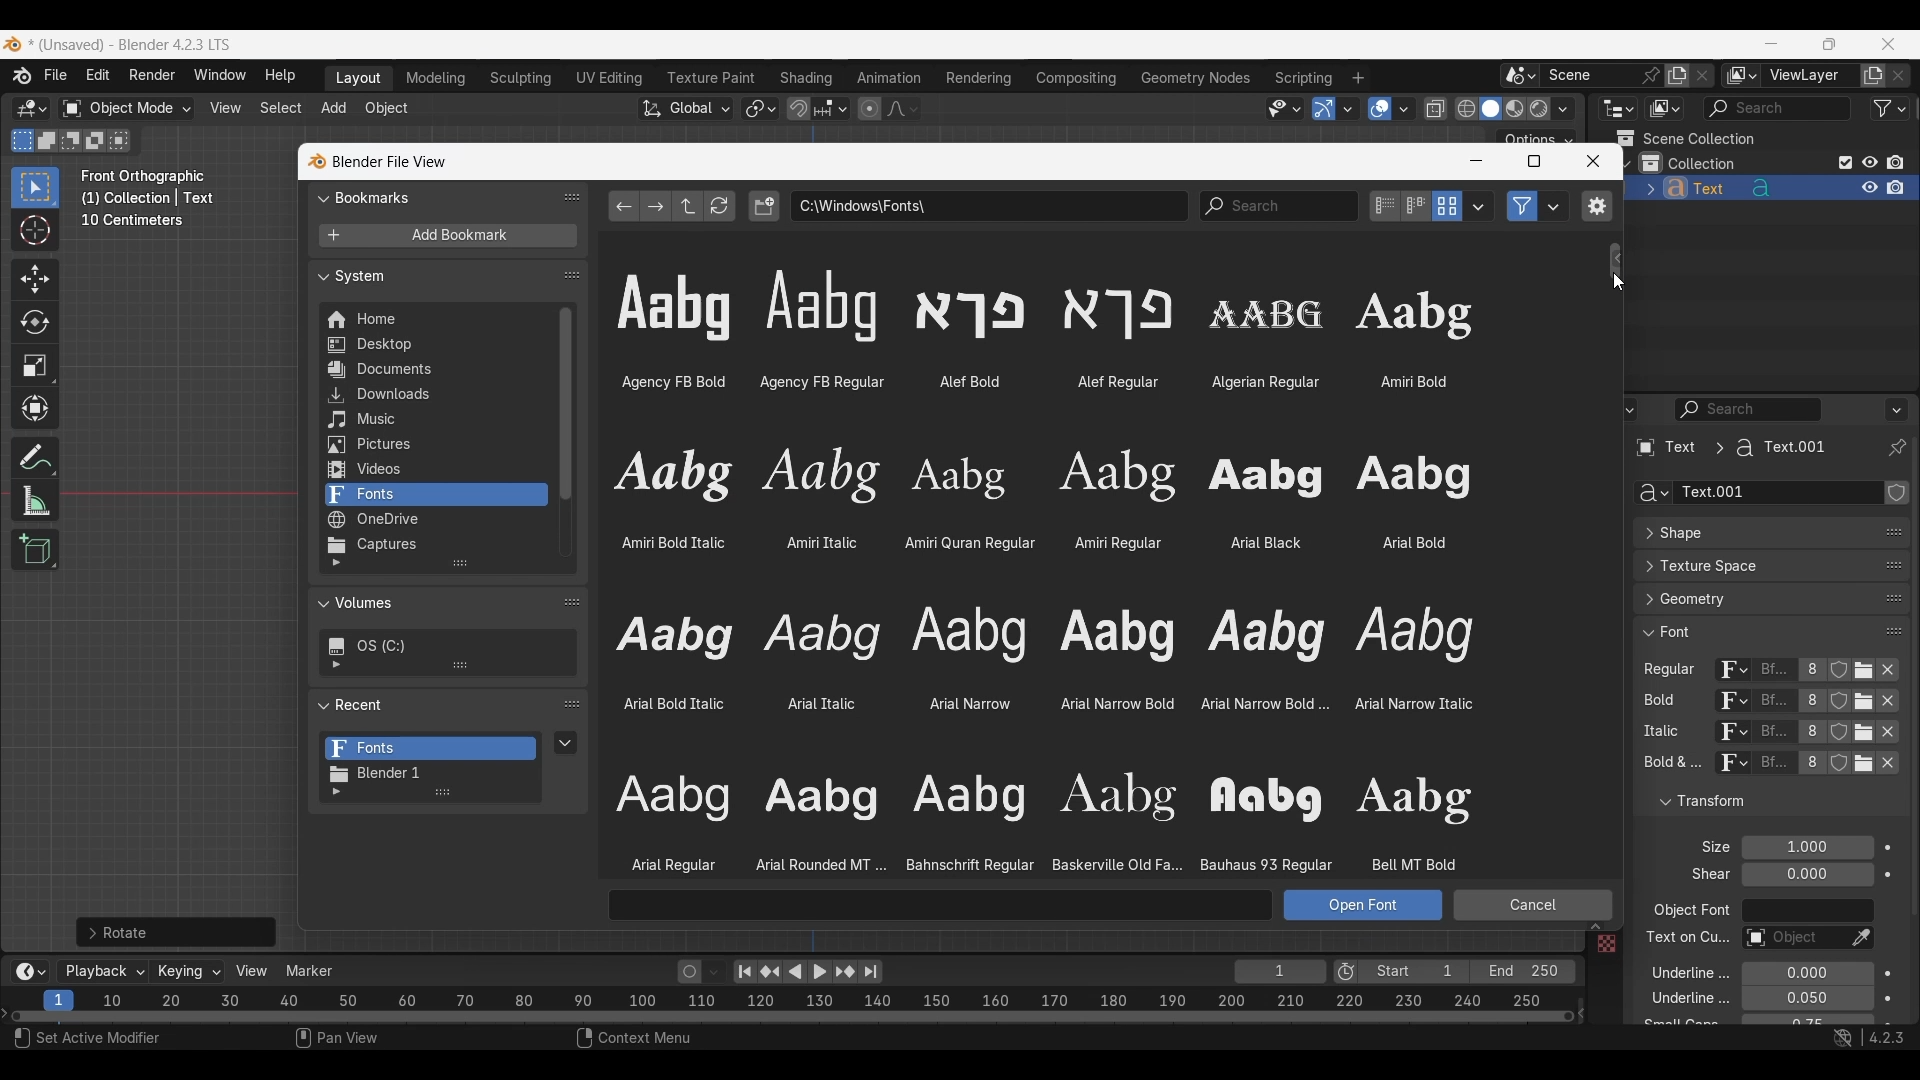  What do you see at coordinates (1775, 734) in the screenshot?
I see `` at bounding box center [1775, 734].